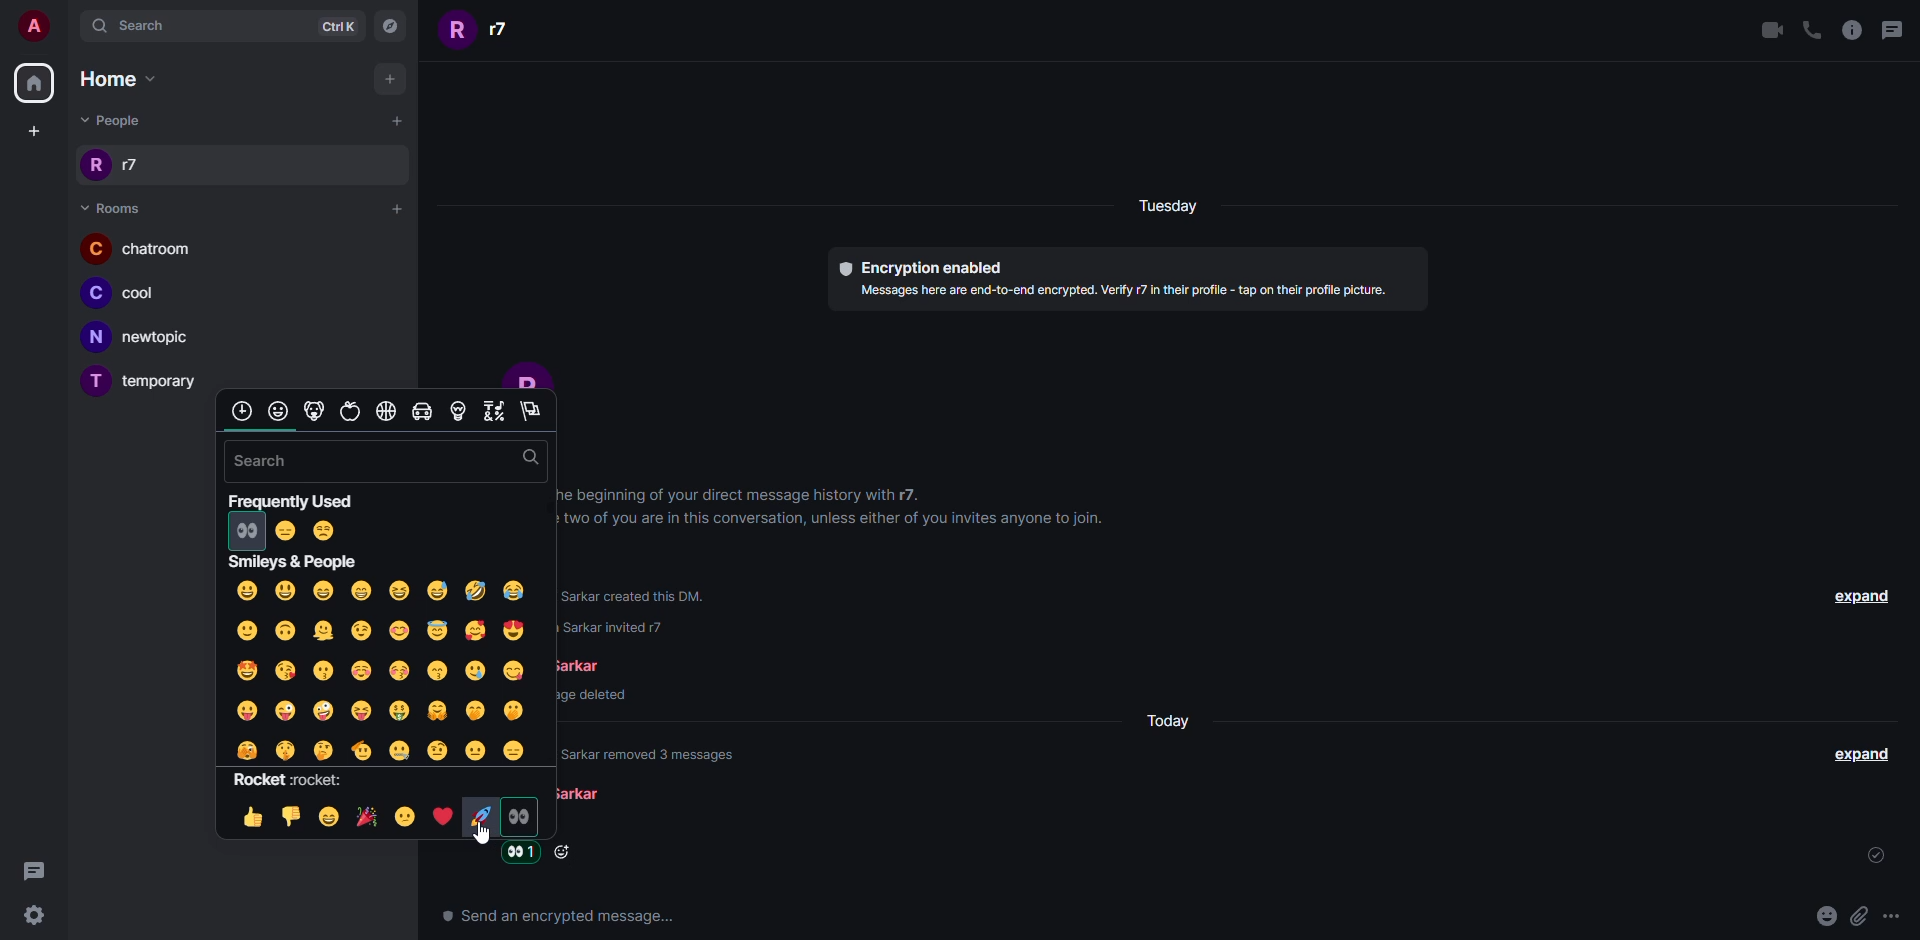 The width and height of the screenshot is (1920, 940). I want to click on navigator, so click(396, 26).